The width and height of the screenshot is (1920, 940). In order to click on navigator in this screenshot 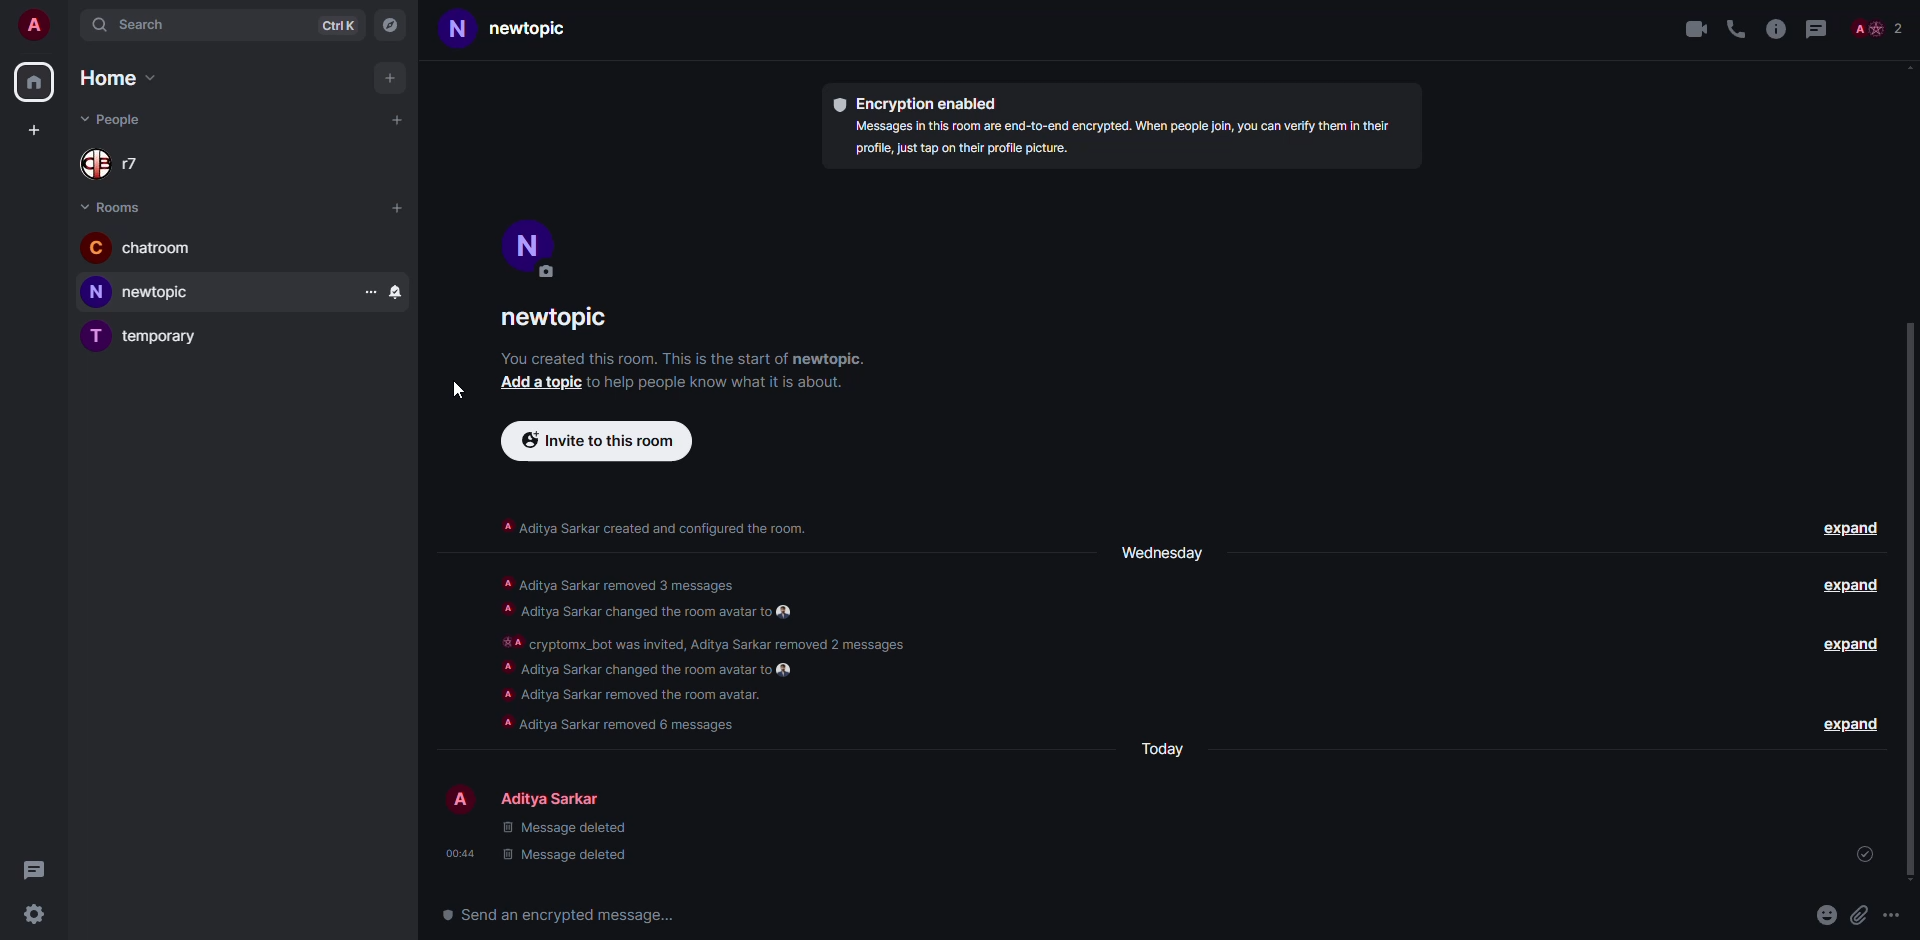, I will do `click(392, 27)`.